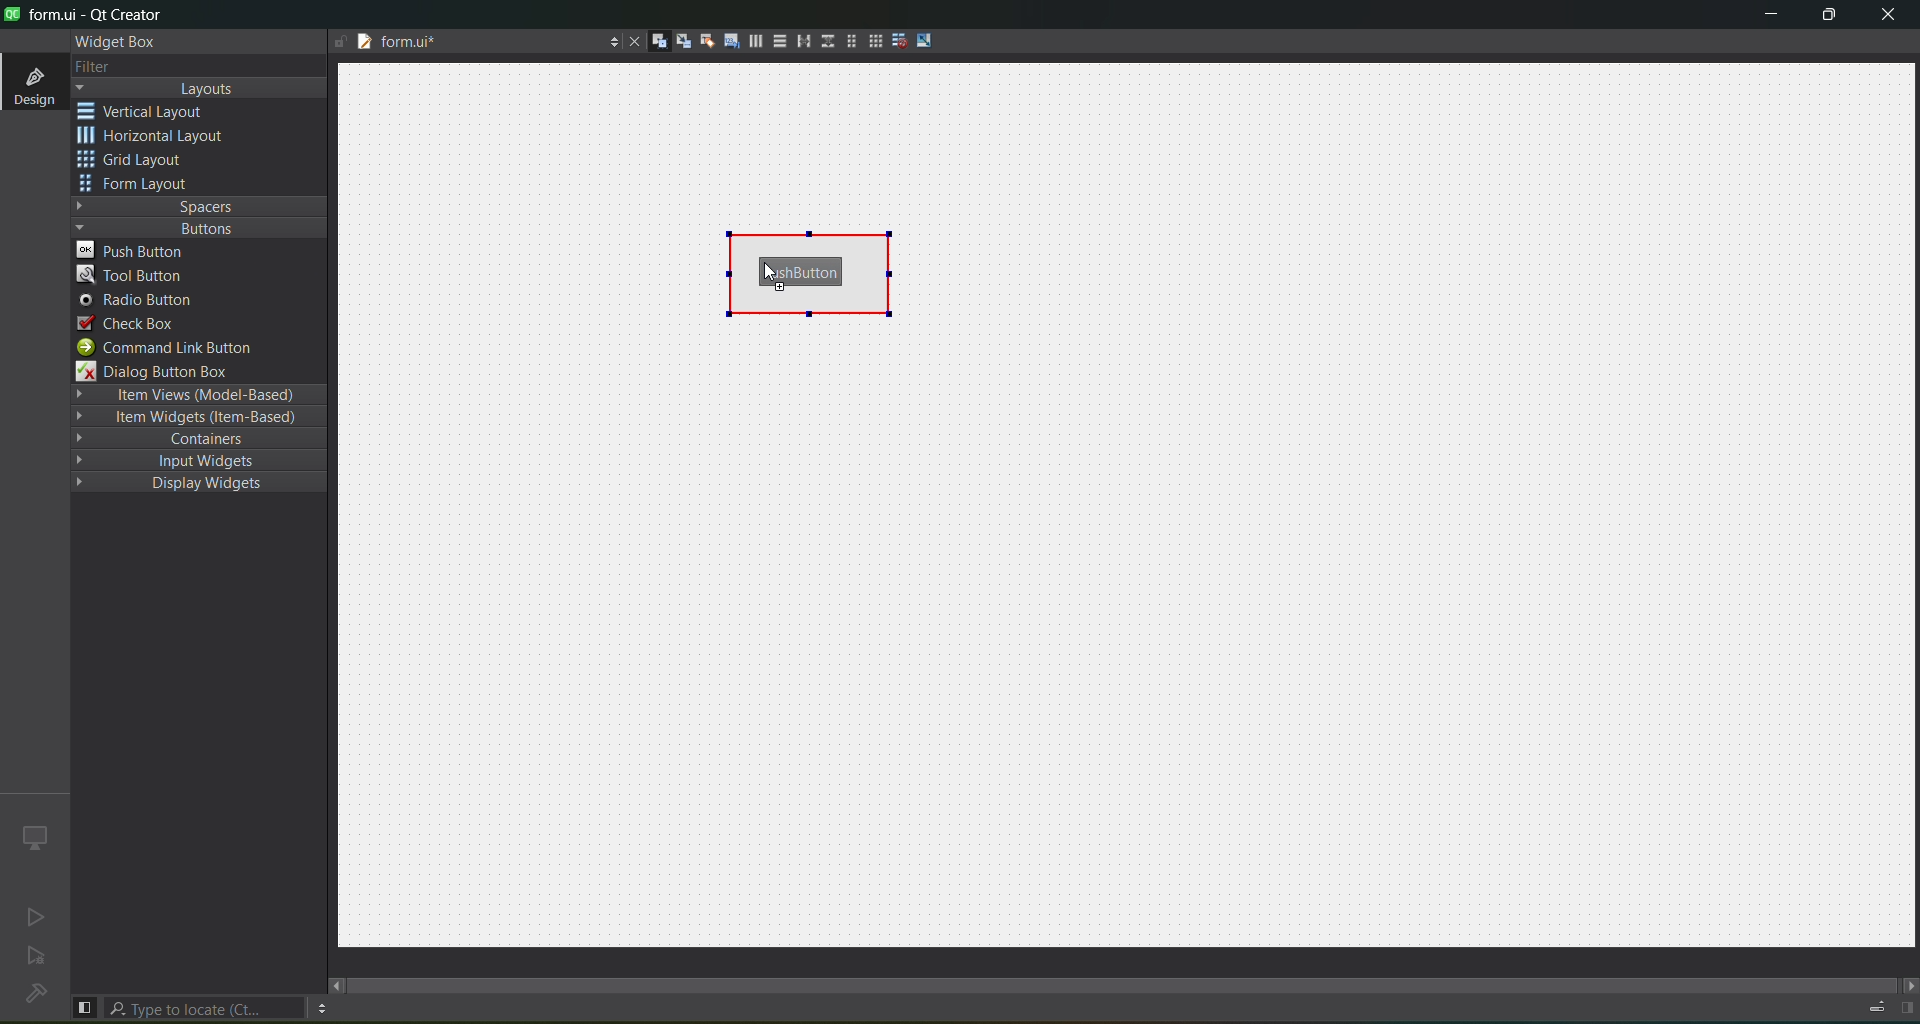 This screenshot has width=1920, height=1024. What do you see at coordinates (825, 40) in the screenshot?
I see `vertical splitter` at bounding box center [825, 40].